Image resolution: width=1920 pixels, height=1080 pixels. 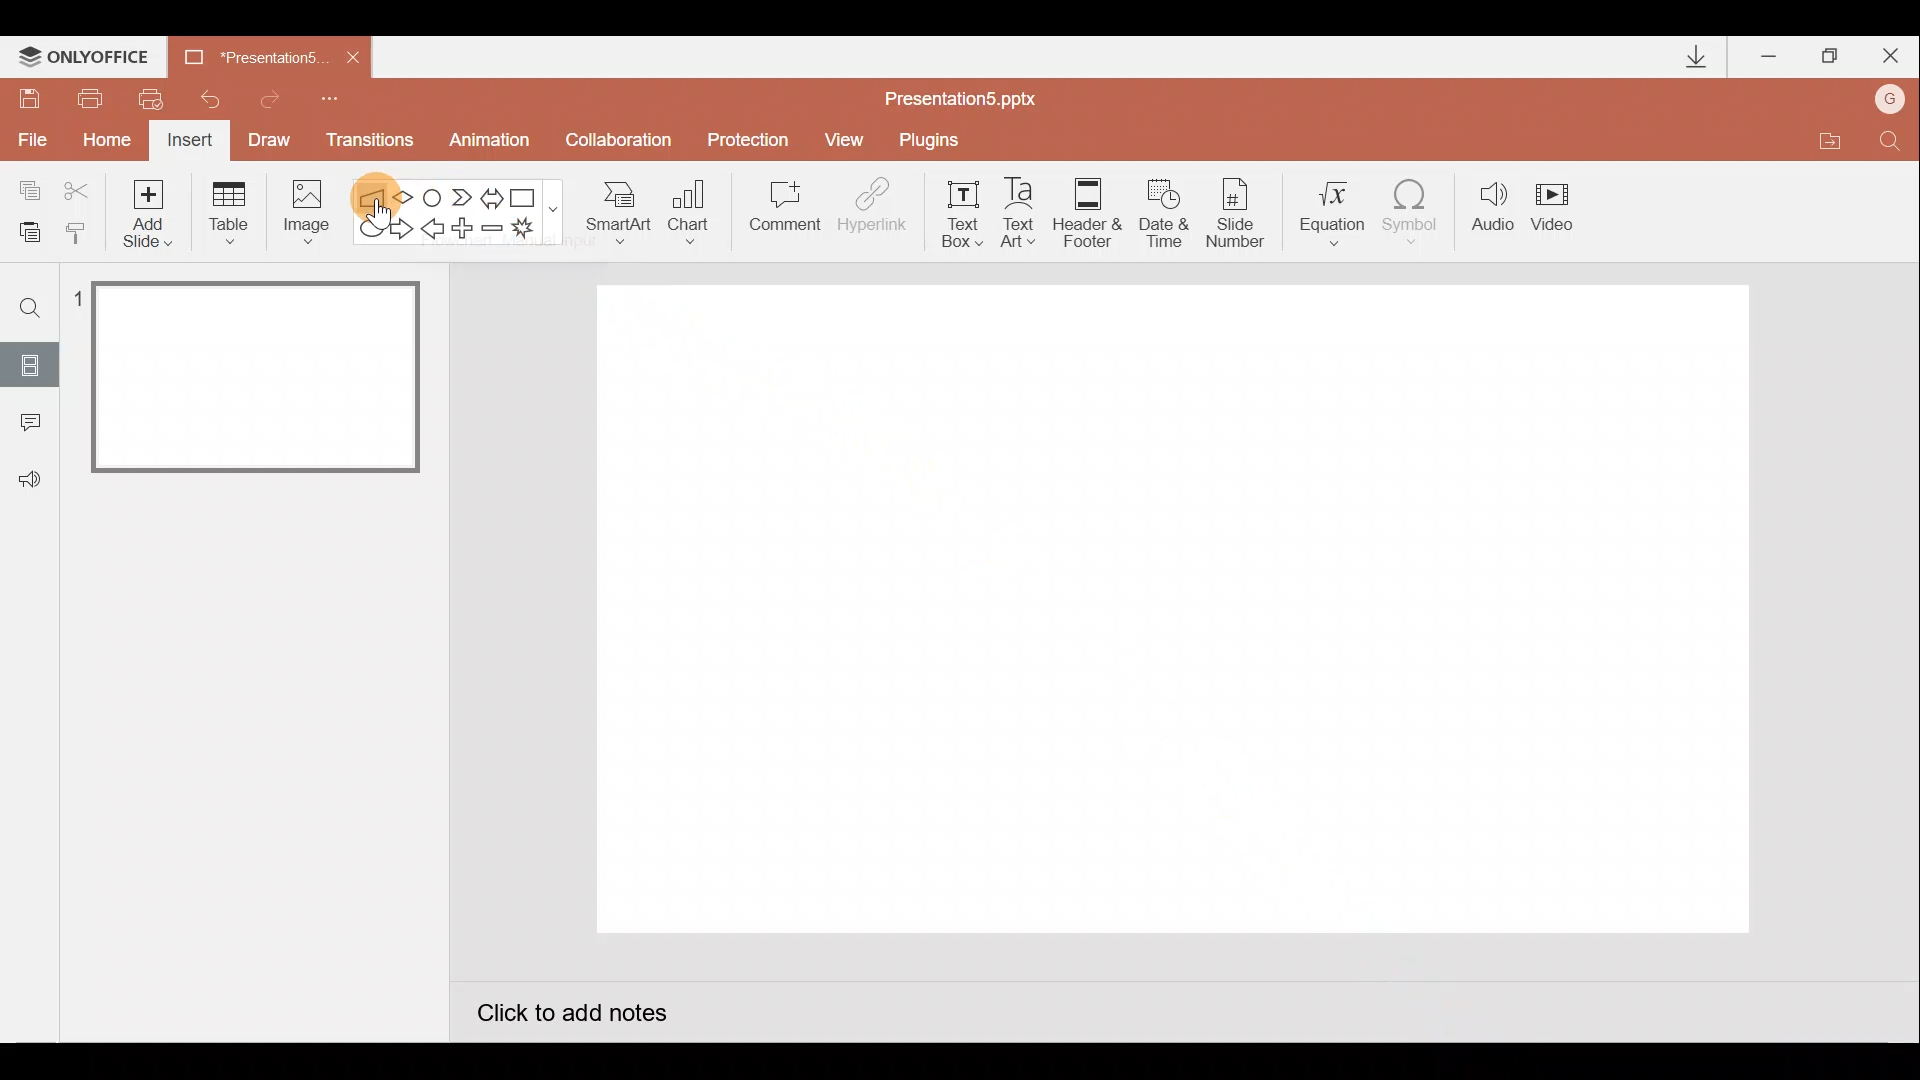 I want to click on Customize quick access toolbar, so click(x=330, y=96).